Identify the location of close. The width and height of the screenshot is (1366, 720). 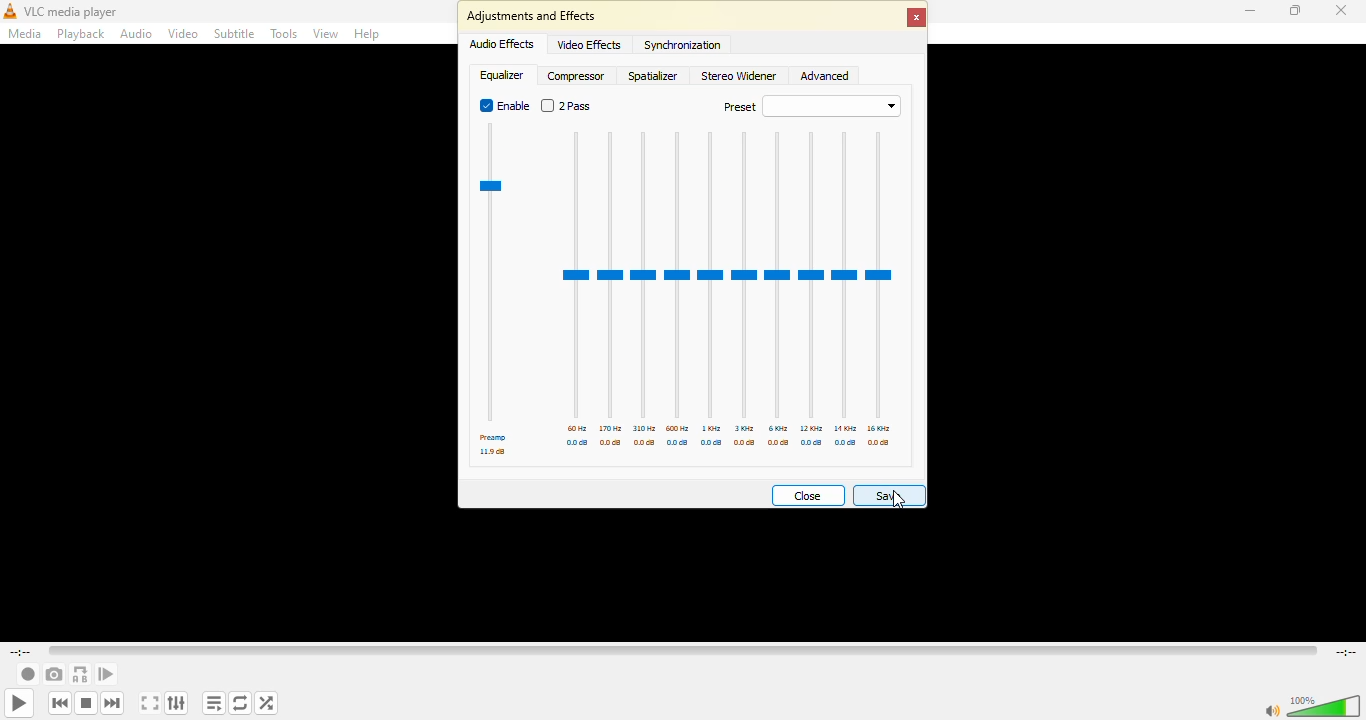
(809, 493).